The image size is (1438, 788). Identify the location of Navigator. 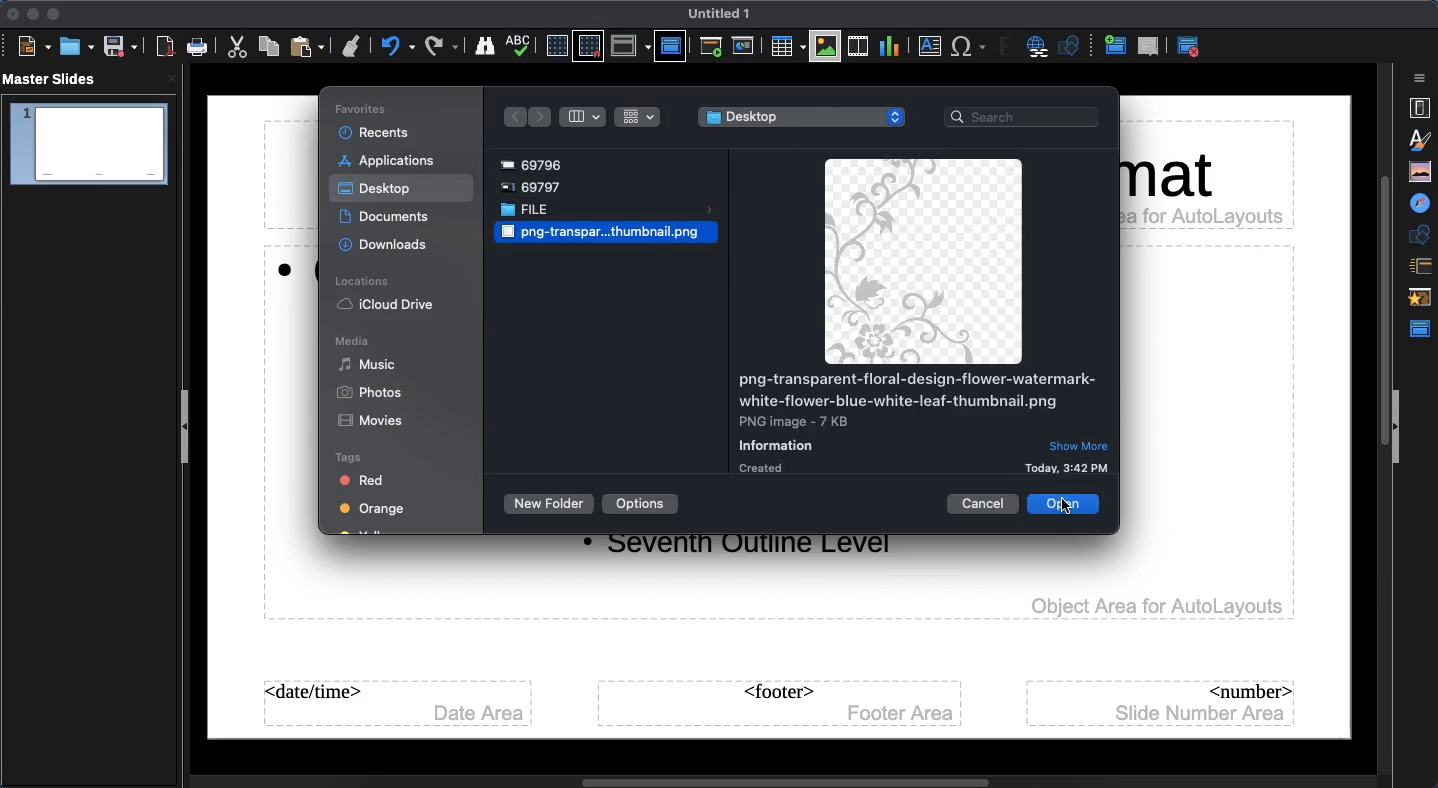
(1422, 204).